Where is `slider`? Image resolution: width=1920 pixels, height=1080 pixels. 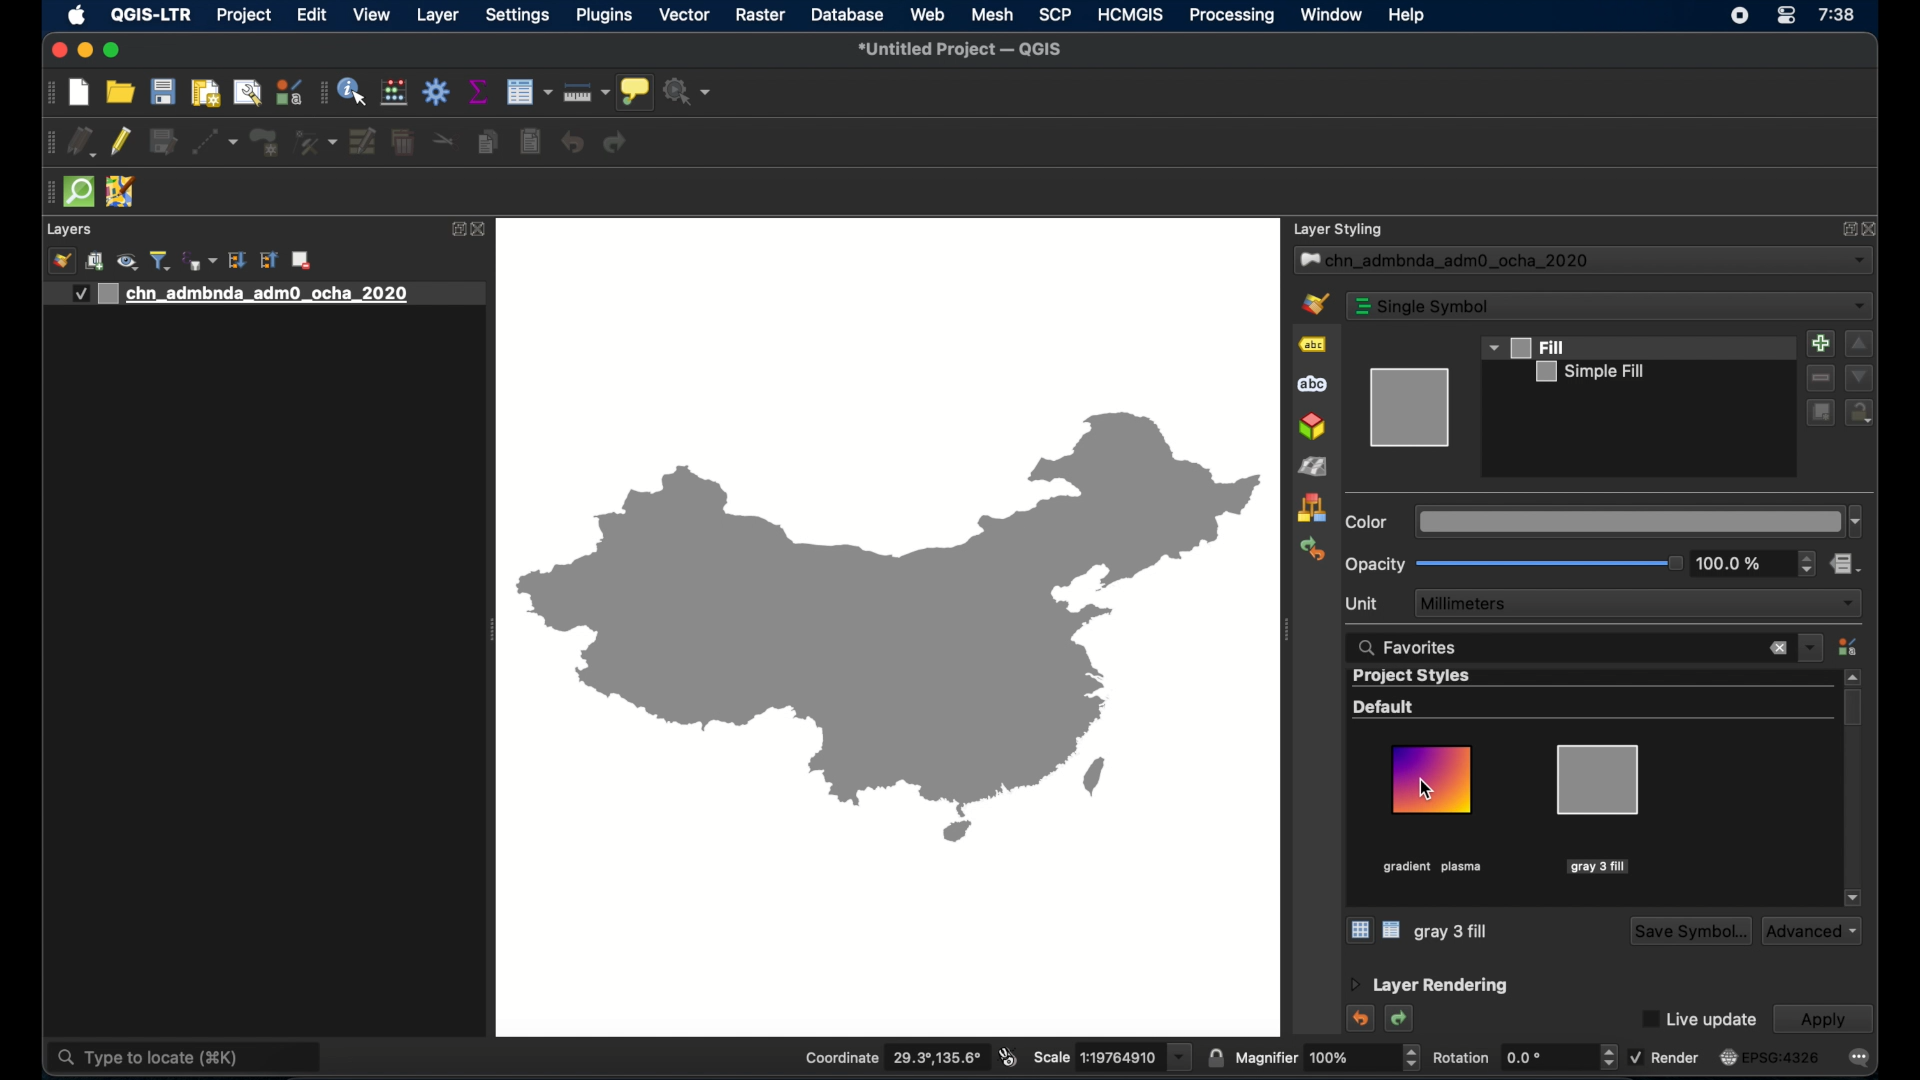
slider is located at coordinates (1551, 563).